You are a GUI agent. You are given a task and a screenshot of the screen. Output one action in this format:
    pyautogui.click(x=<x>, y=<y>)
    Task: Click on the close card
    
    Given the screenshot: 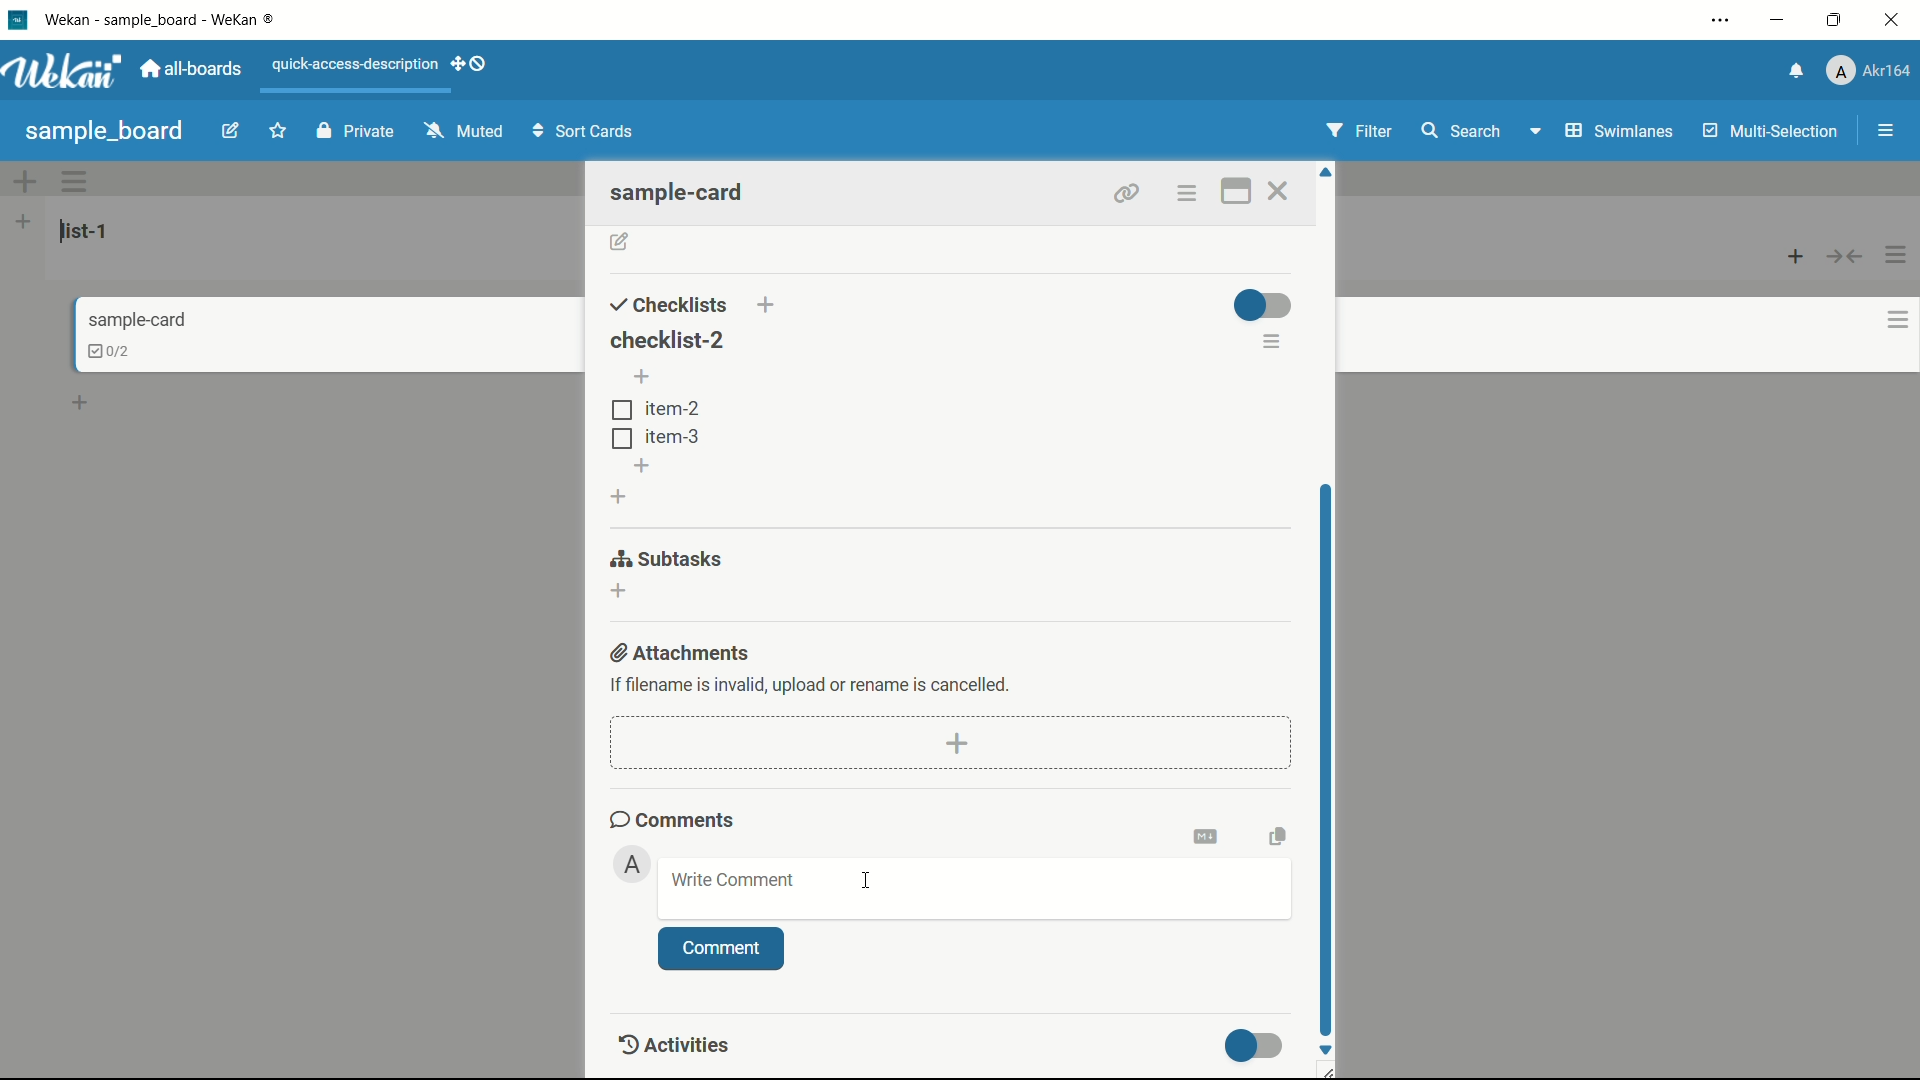 What is the action you would take?
    pyautogui.click(x=1283, y=191)
    